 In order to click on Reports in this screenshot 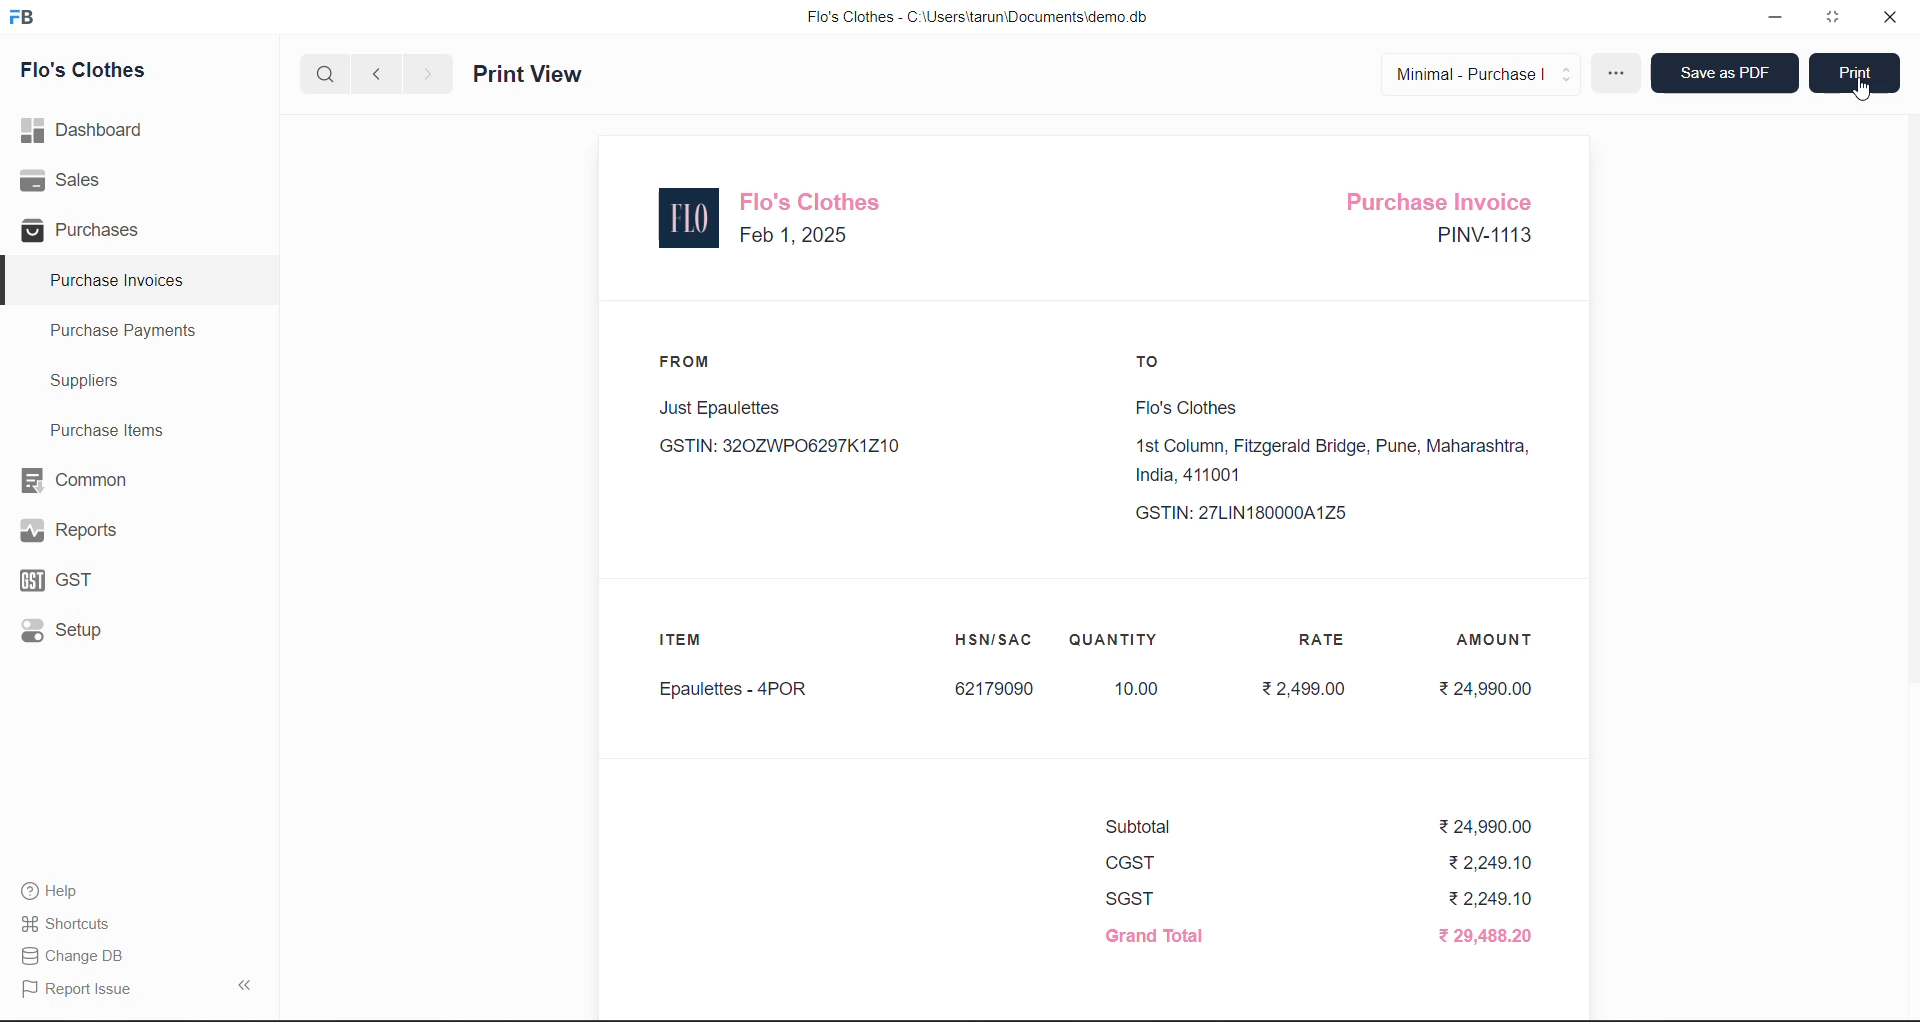, I will do `click(90, 529)`.